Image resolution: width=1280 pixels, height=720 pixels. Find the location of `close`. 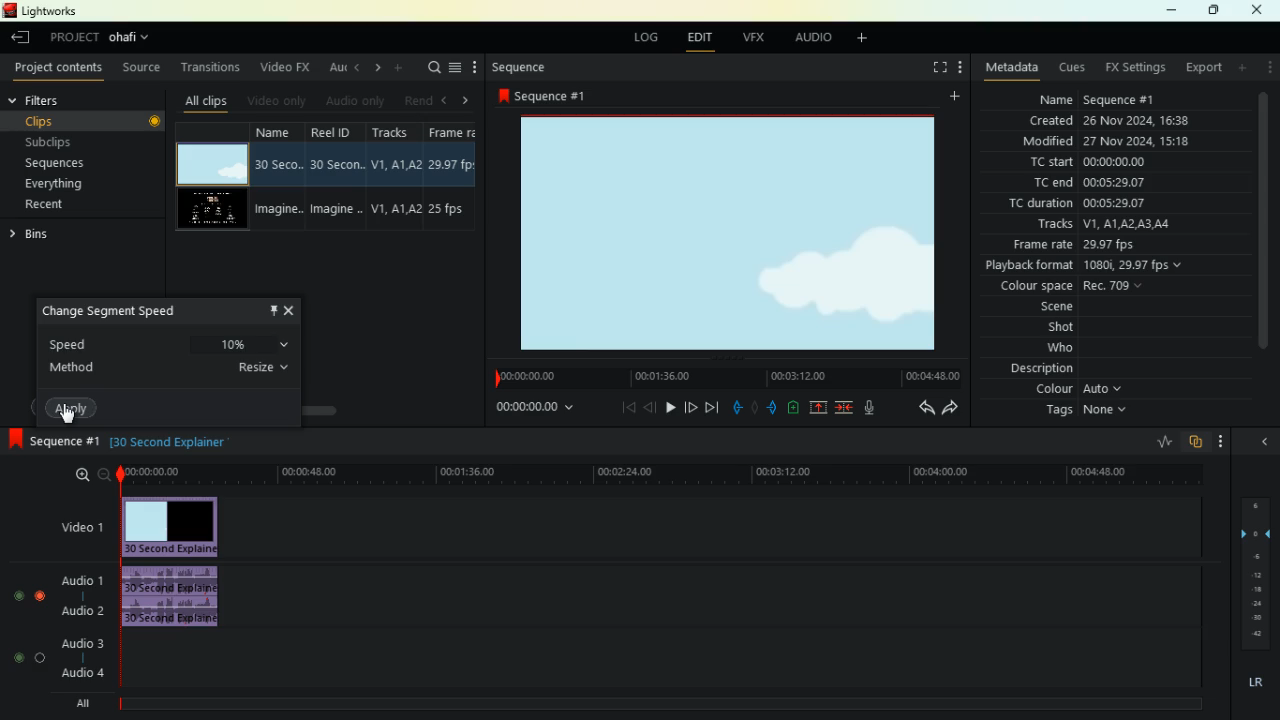

close is located at coordinates (292, 311).